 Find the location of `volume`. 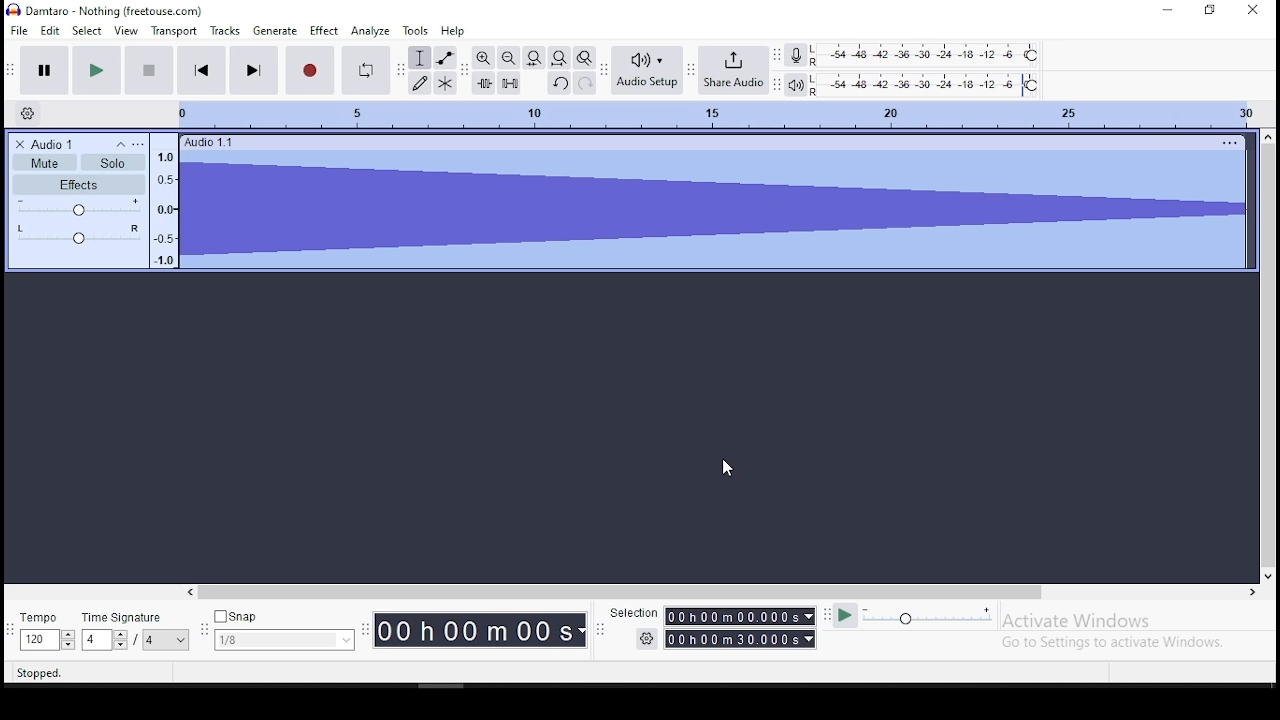

volume is located at coordinates (80, 207).